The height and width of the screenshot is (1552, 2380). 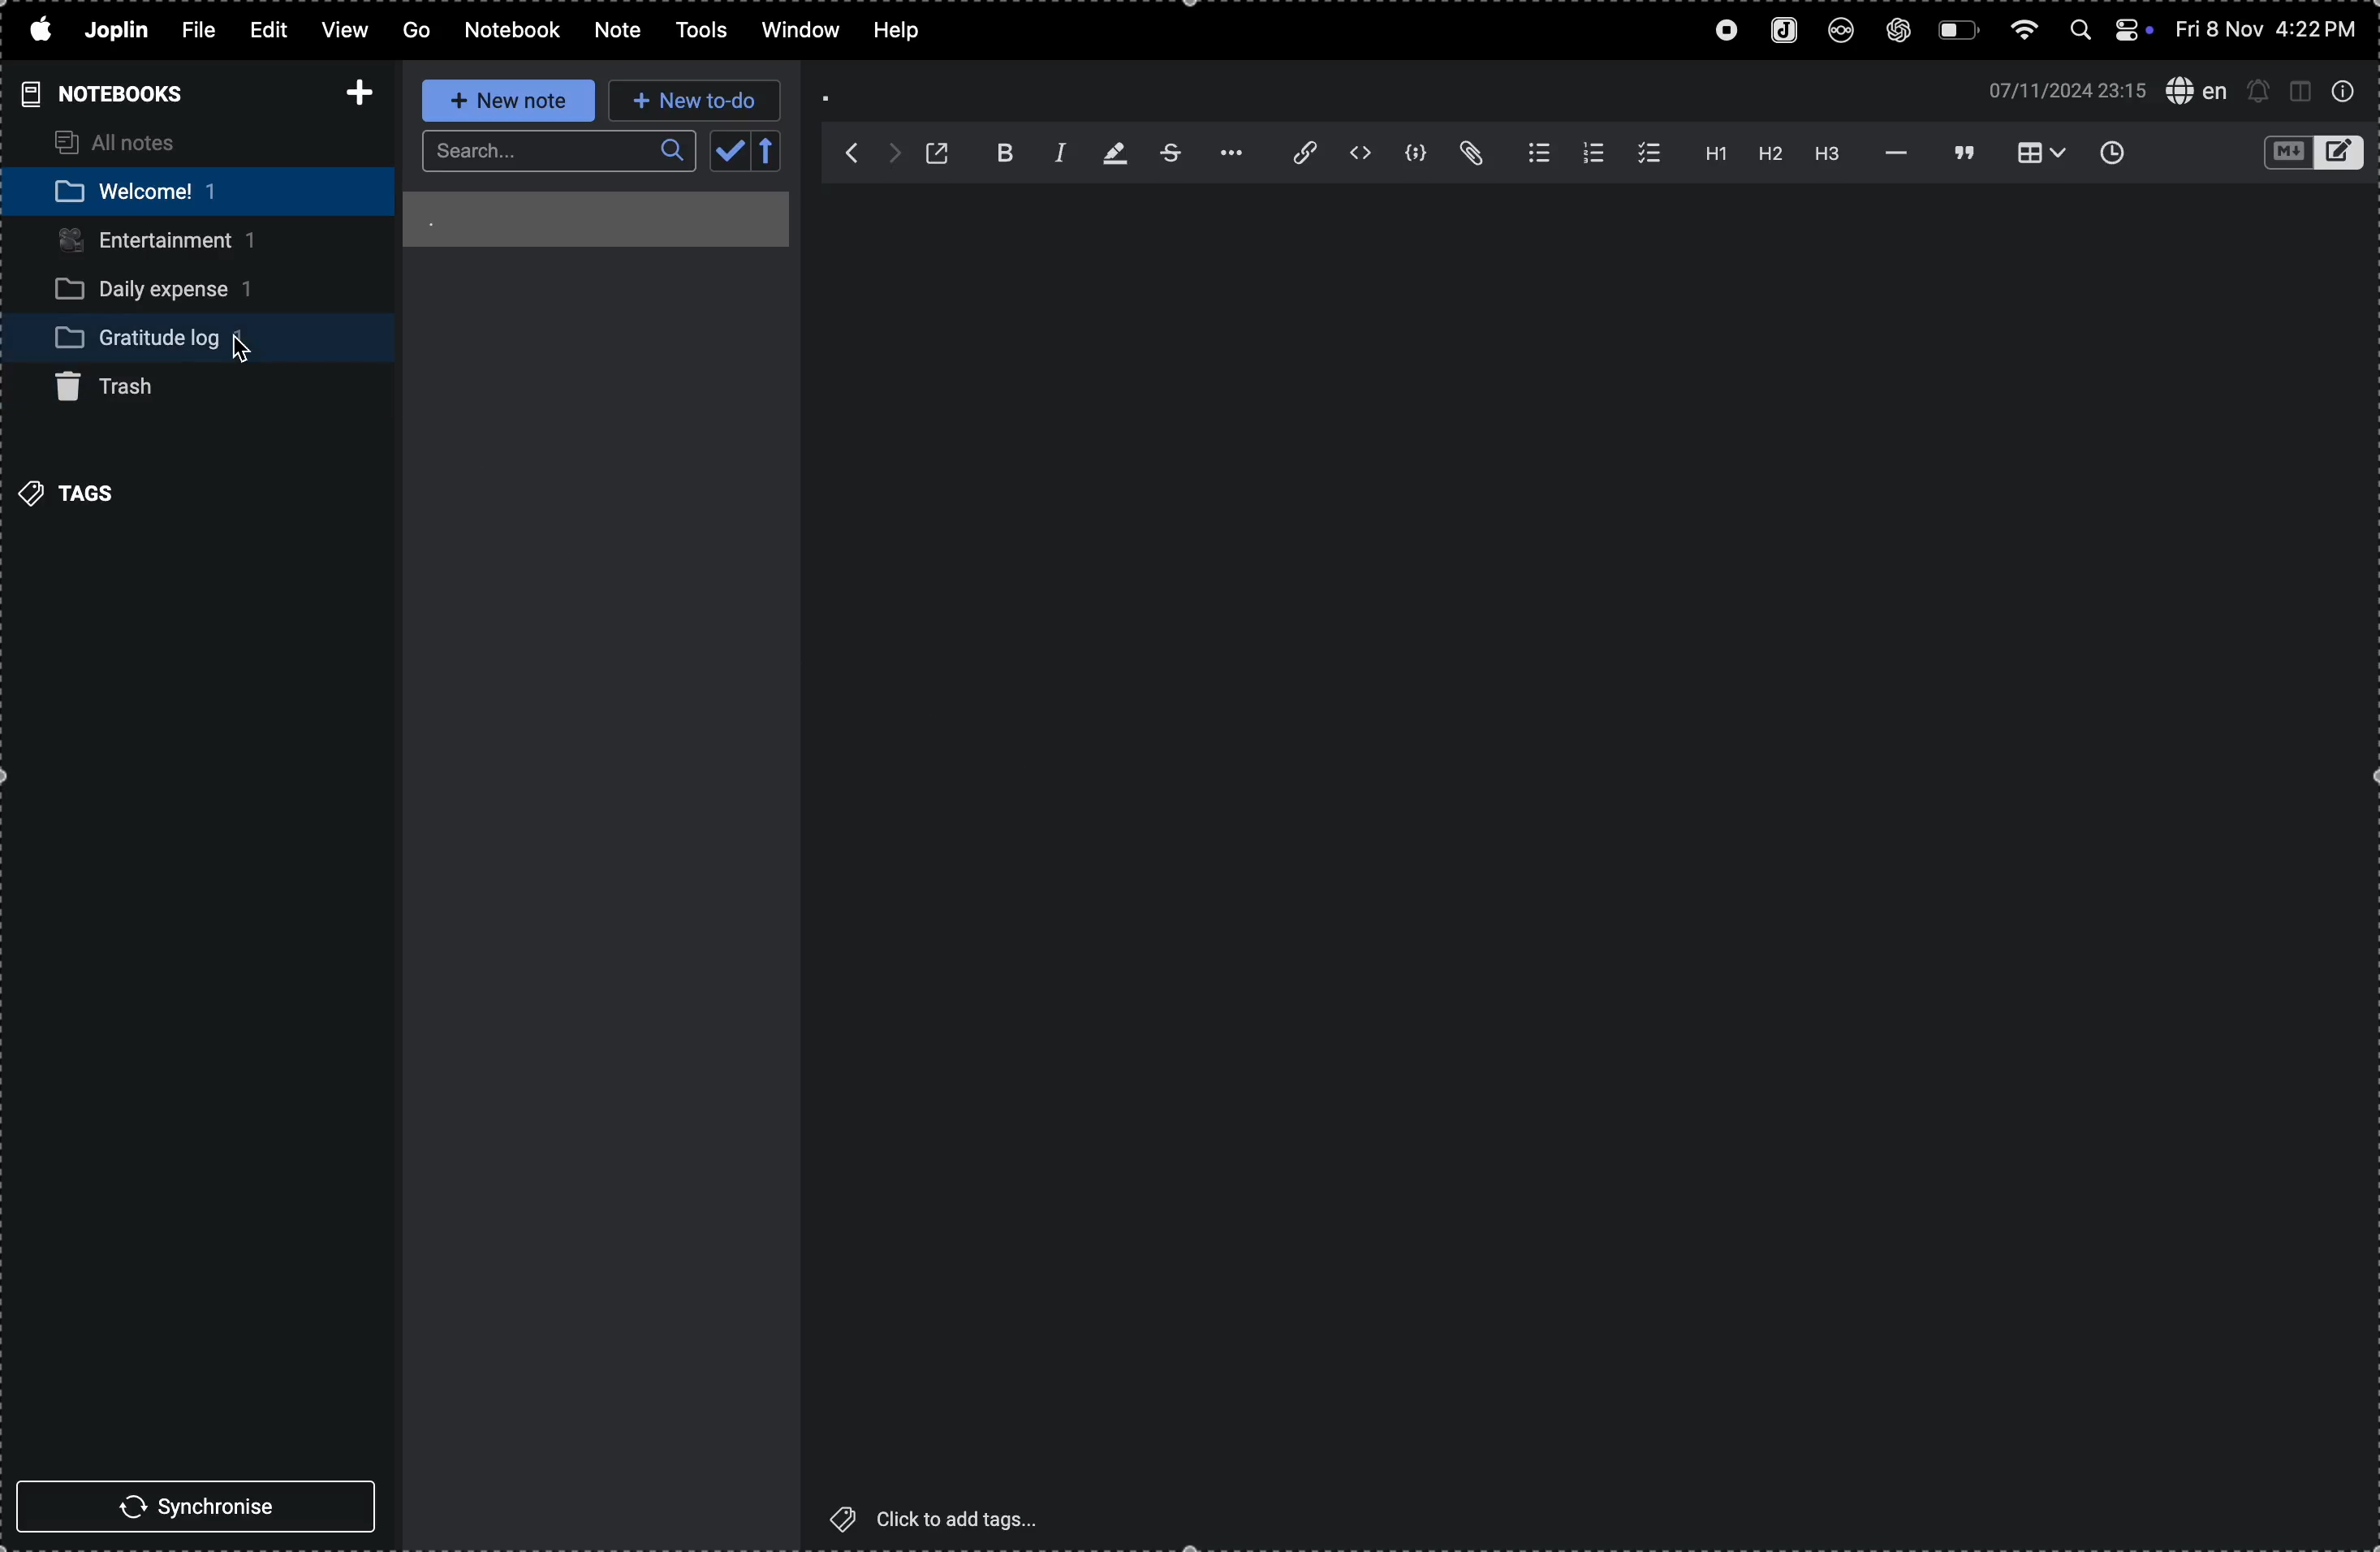 What do you see at coordinates (2035, 151) in the screenshot?
I see `table view` at bounding box center [2035, 151].